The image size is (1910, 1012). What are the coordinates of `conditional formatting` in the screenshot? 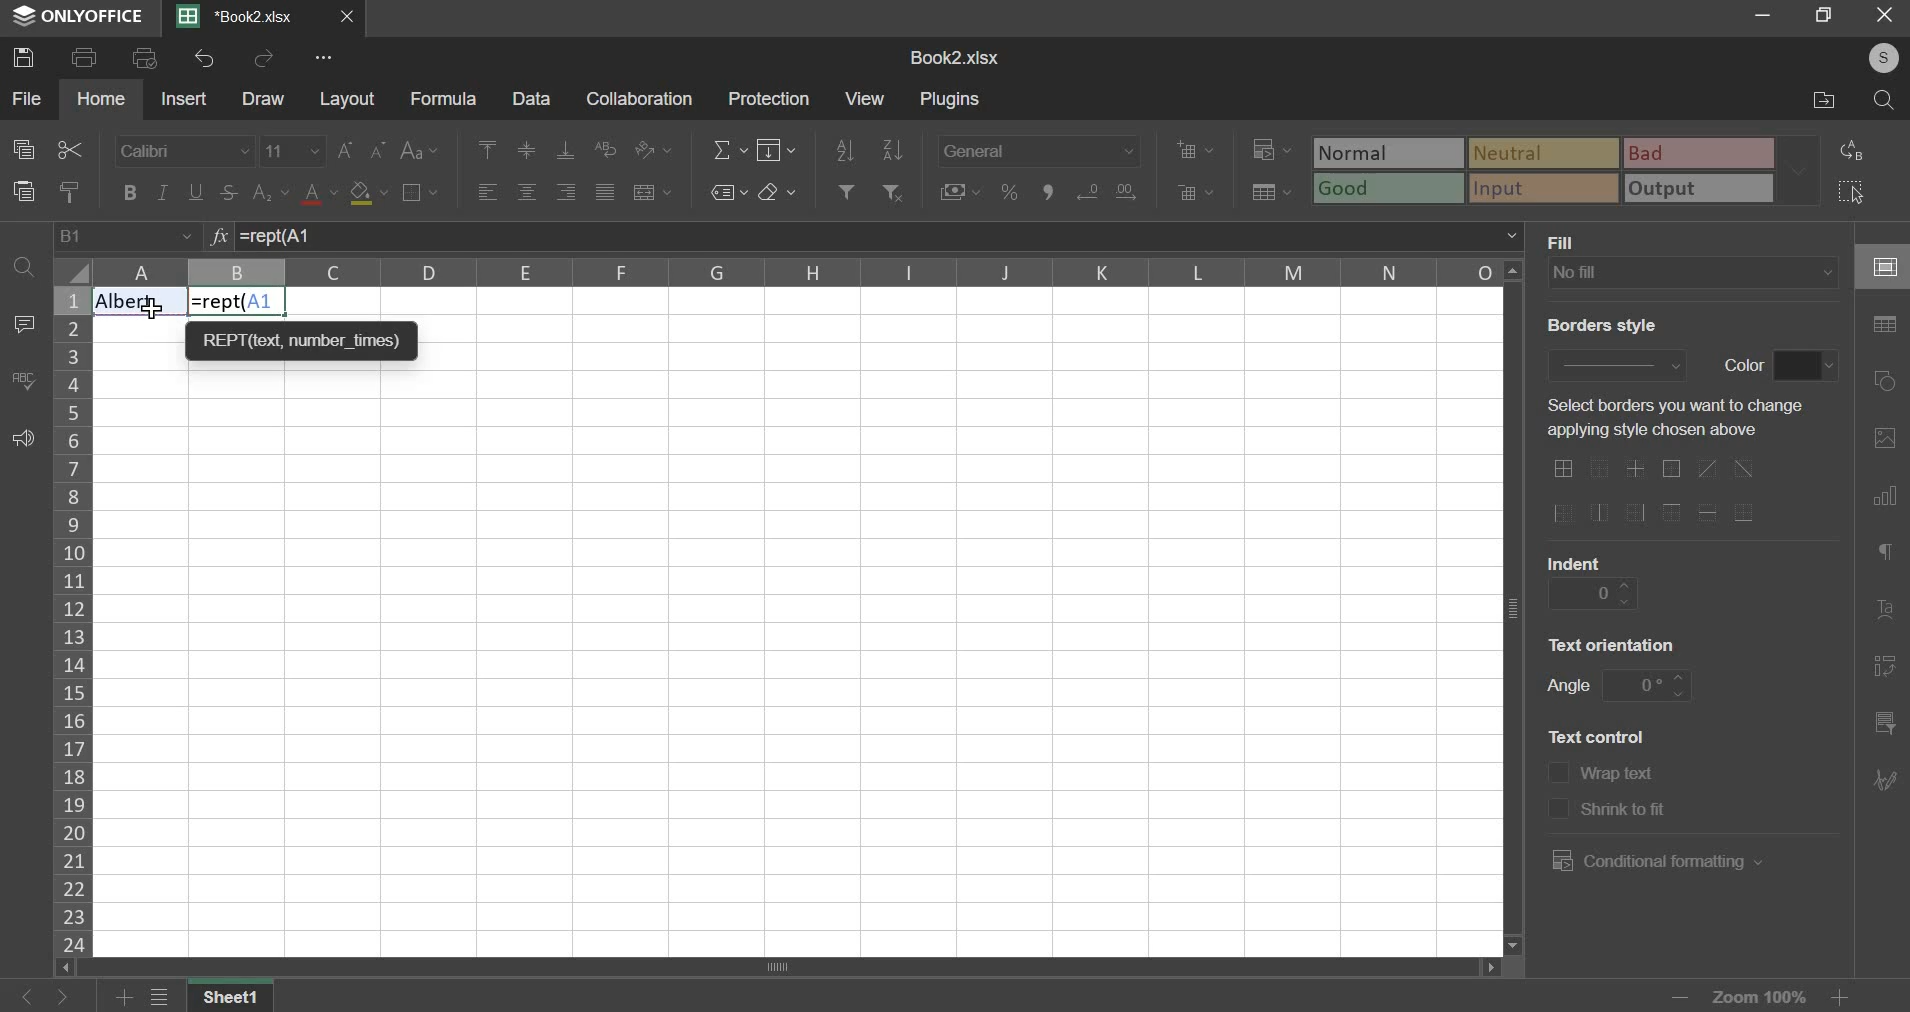 It's located at (1271, 147).